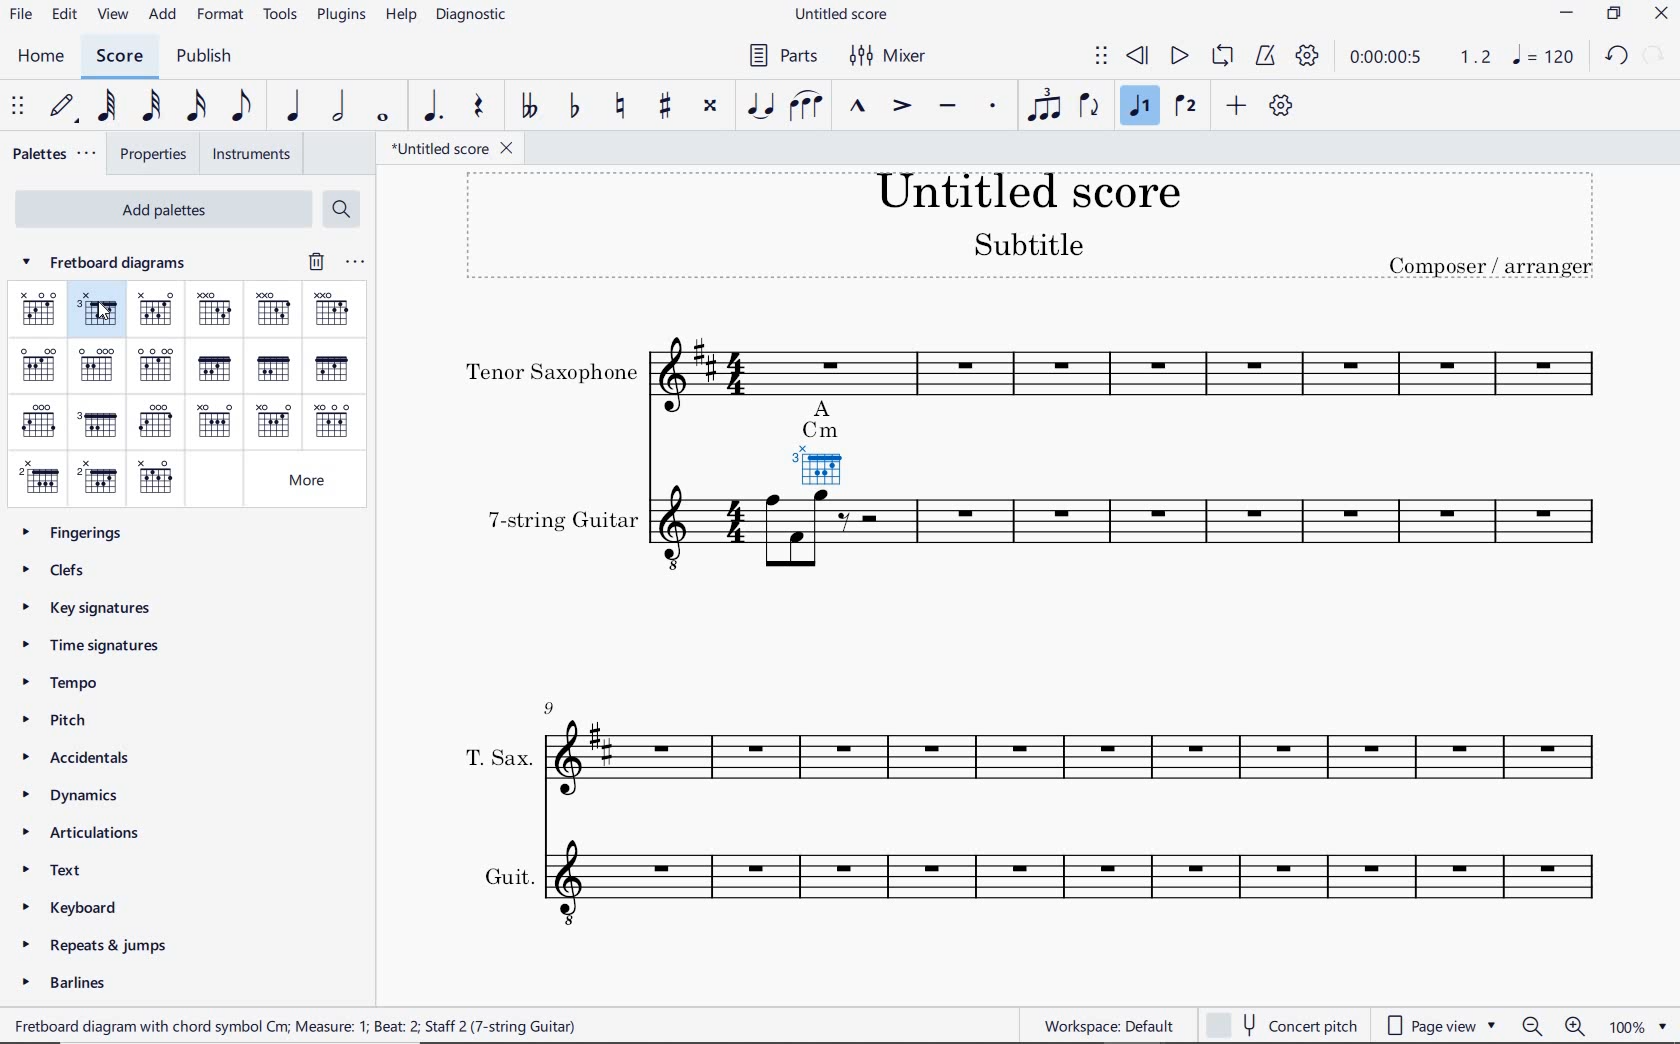  What do you see at coordinates (781, 56) in the screenshot?
I see `PARTS` at bounding box center [781, 56].